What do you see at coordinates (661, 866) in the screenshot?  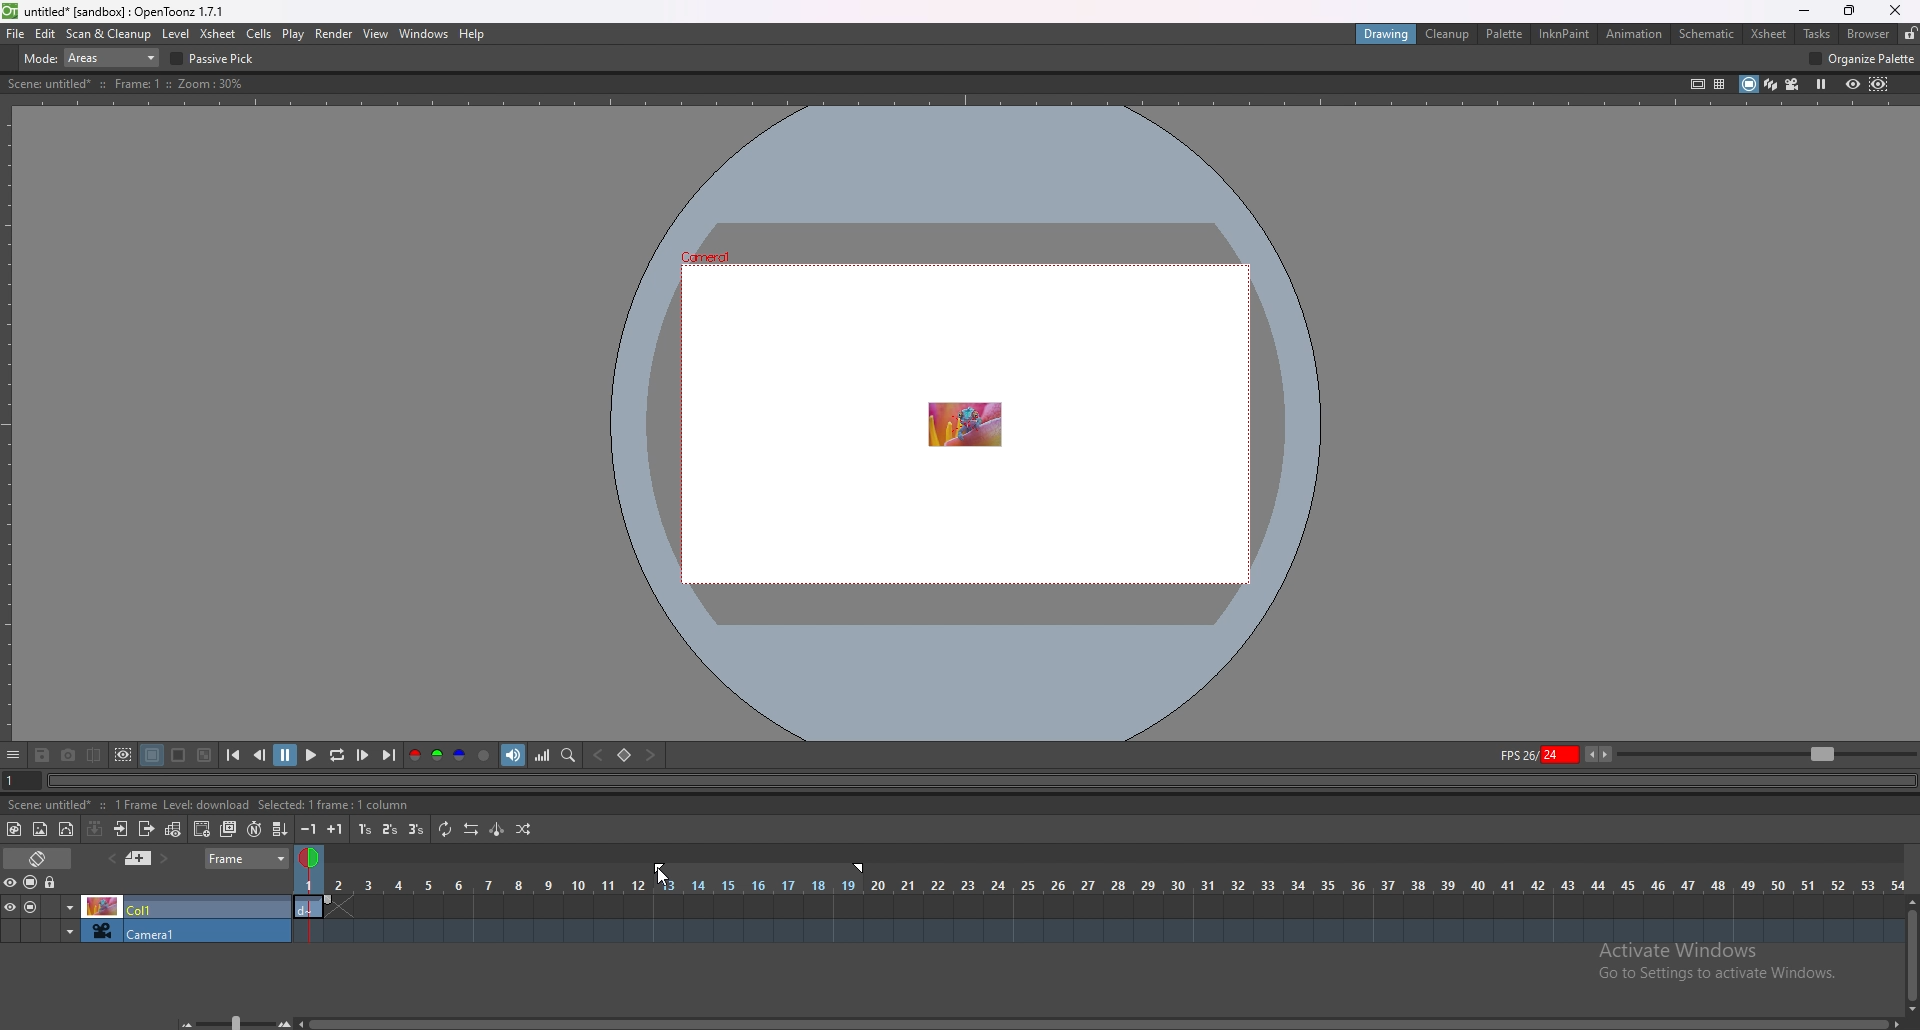 I see `start frame` at bounding box center [661, 866].